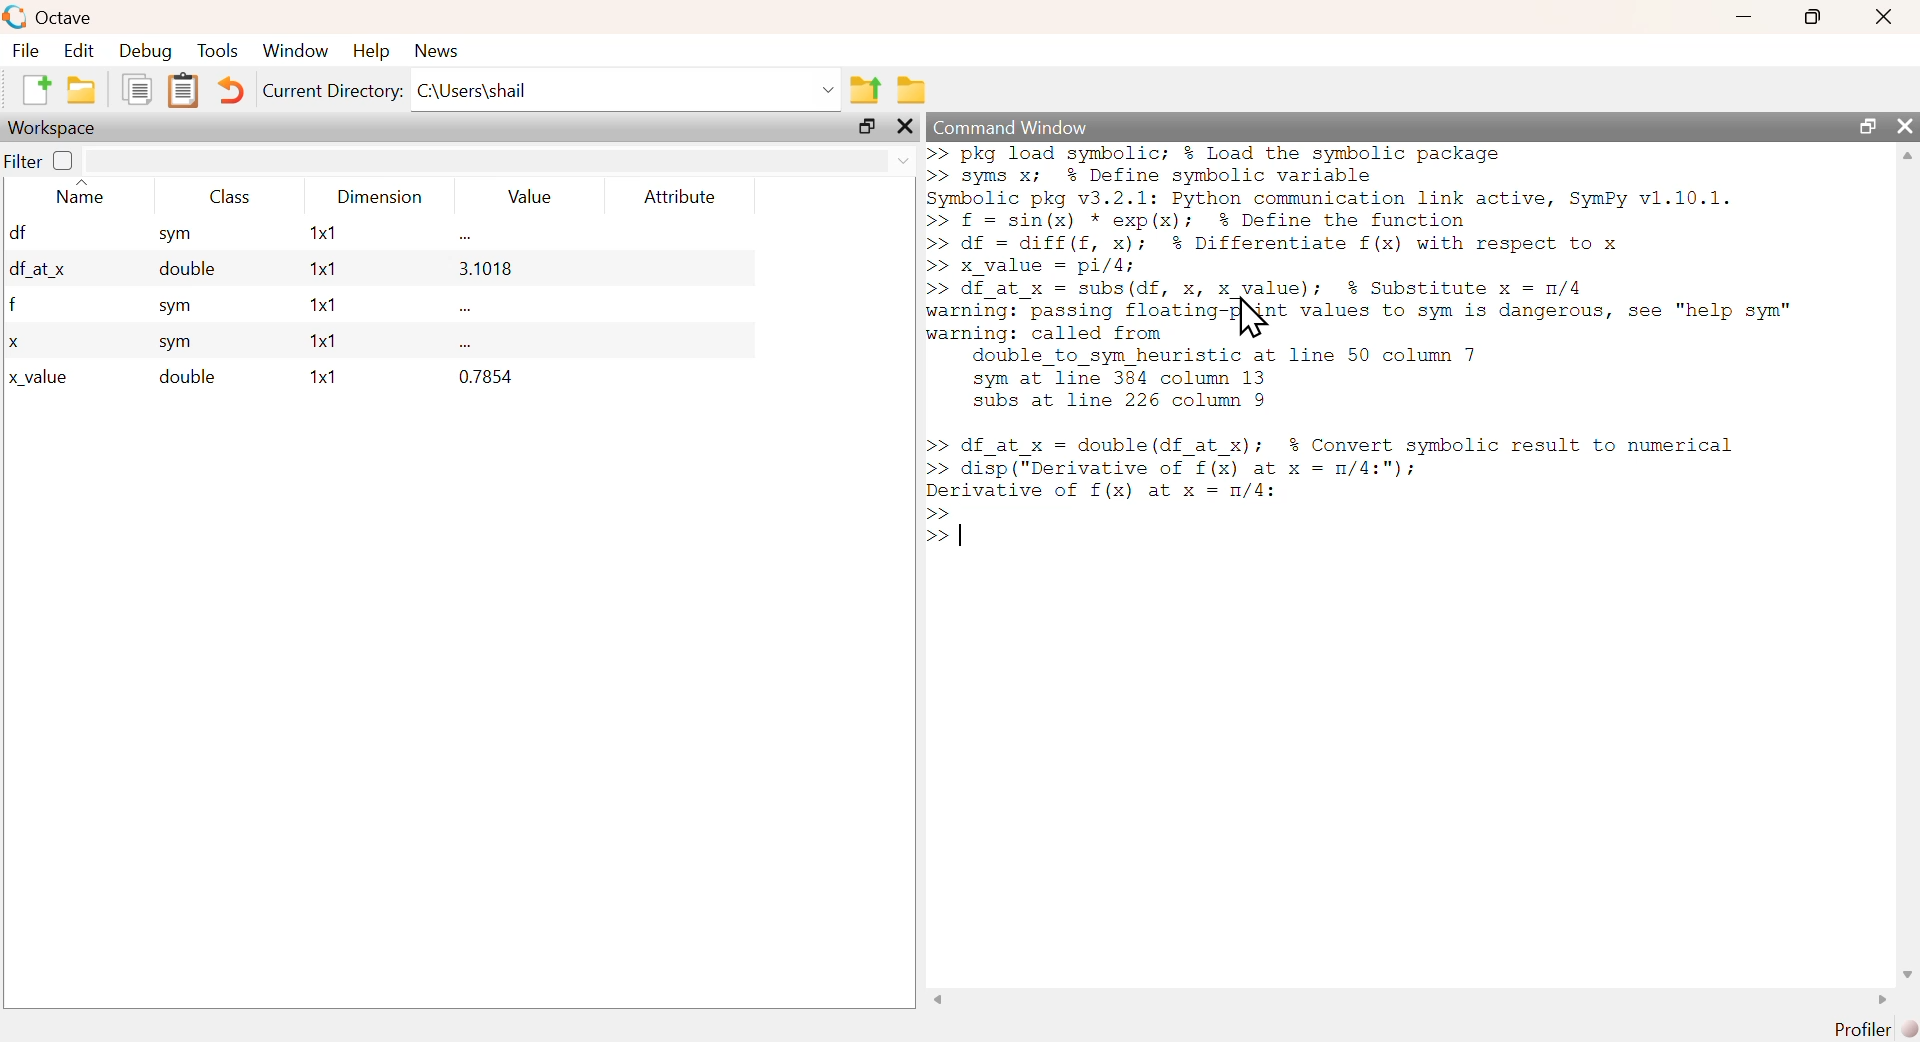 Image resolution: width=1920 pixels, height=1042 pixels. Describe the element at coordinates (177, 344) in the screenshot. I see `sym` at that location.